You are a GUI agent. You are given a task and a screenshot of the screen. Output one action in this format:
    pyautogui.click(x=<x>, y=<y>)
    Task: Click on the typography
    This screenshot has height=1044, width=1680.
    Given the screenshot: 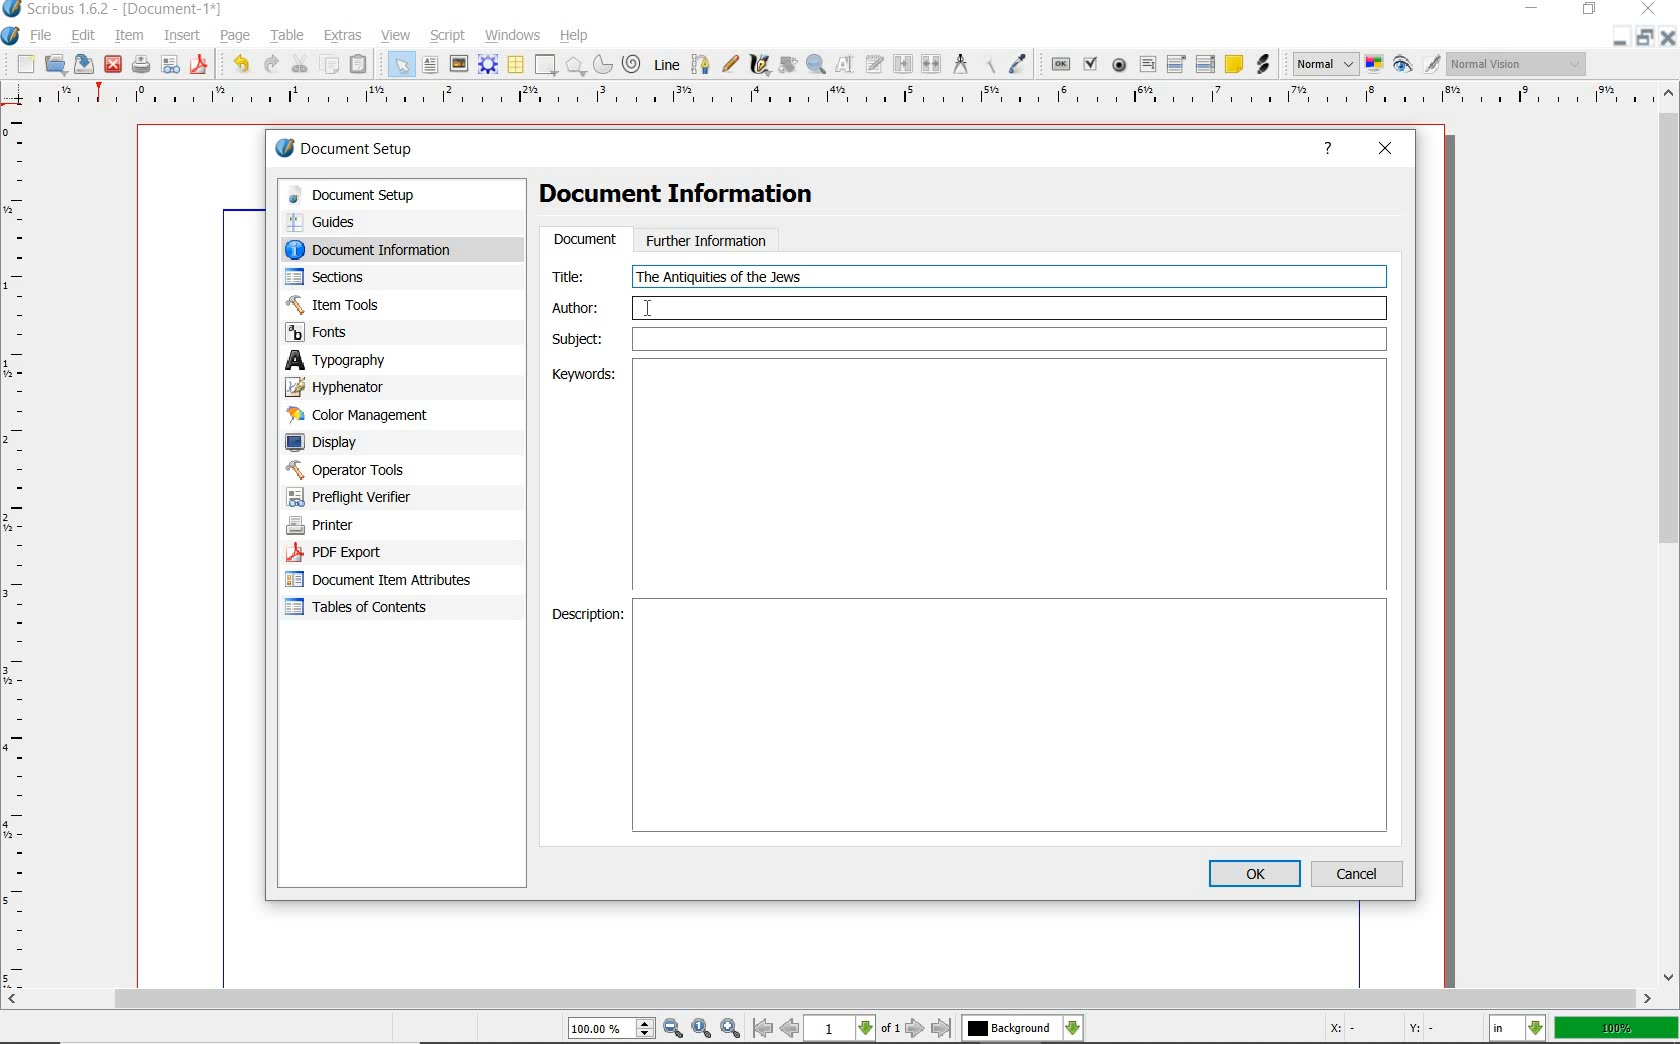 What is the action you would take?
    pyautogui.click(x=364, y=360)
    